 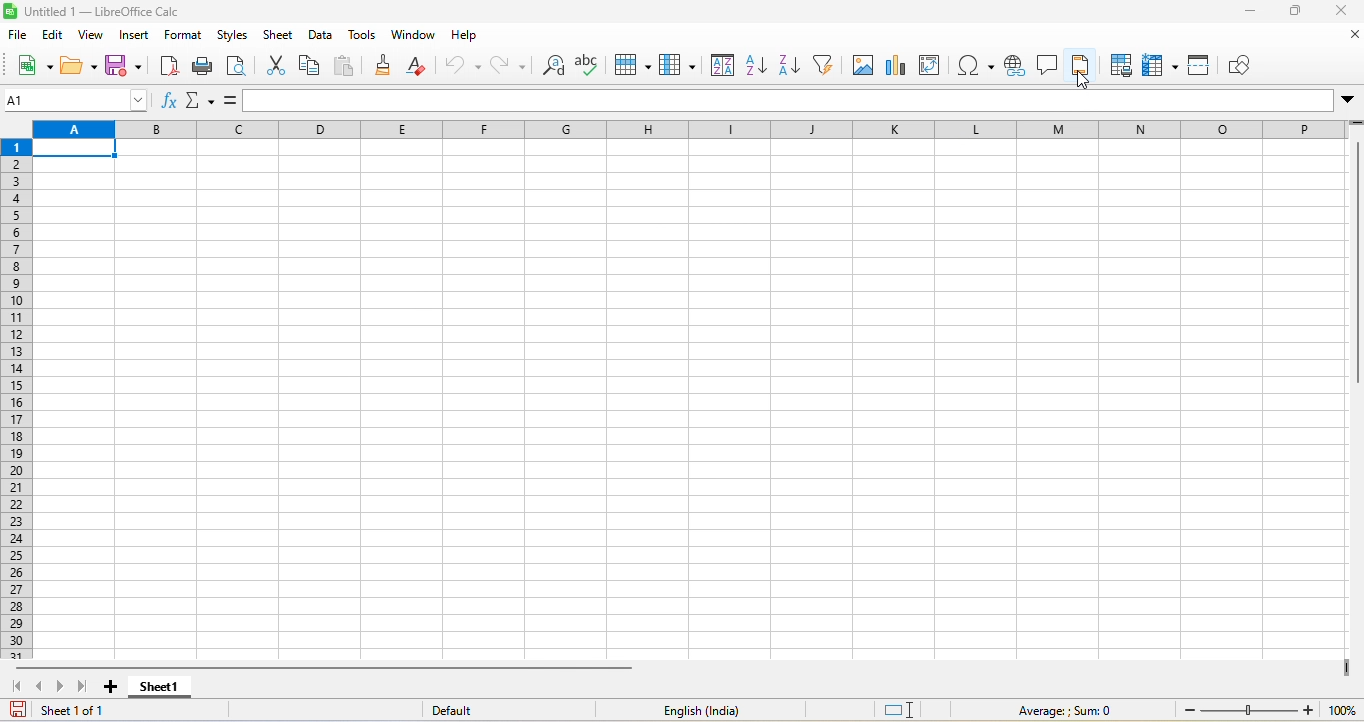 I want to click on maximize, so click(x=1296, y=13).